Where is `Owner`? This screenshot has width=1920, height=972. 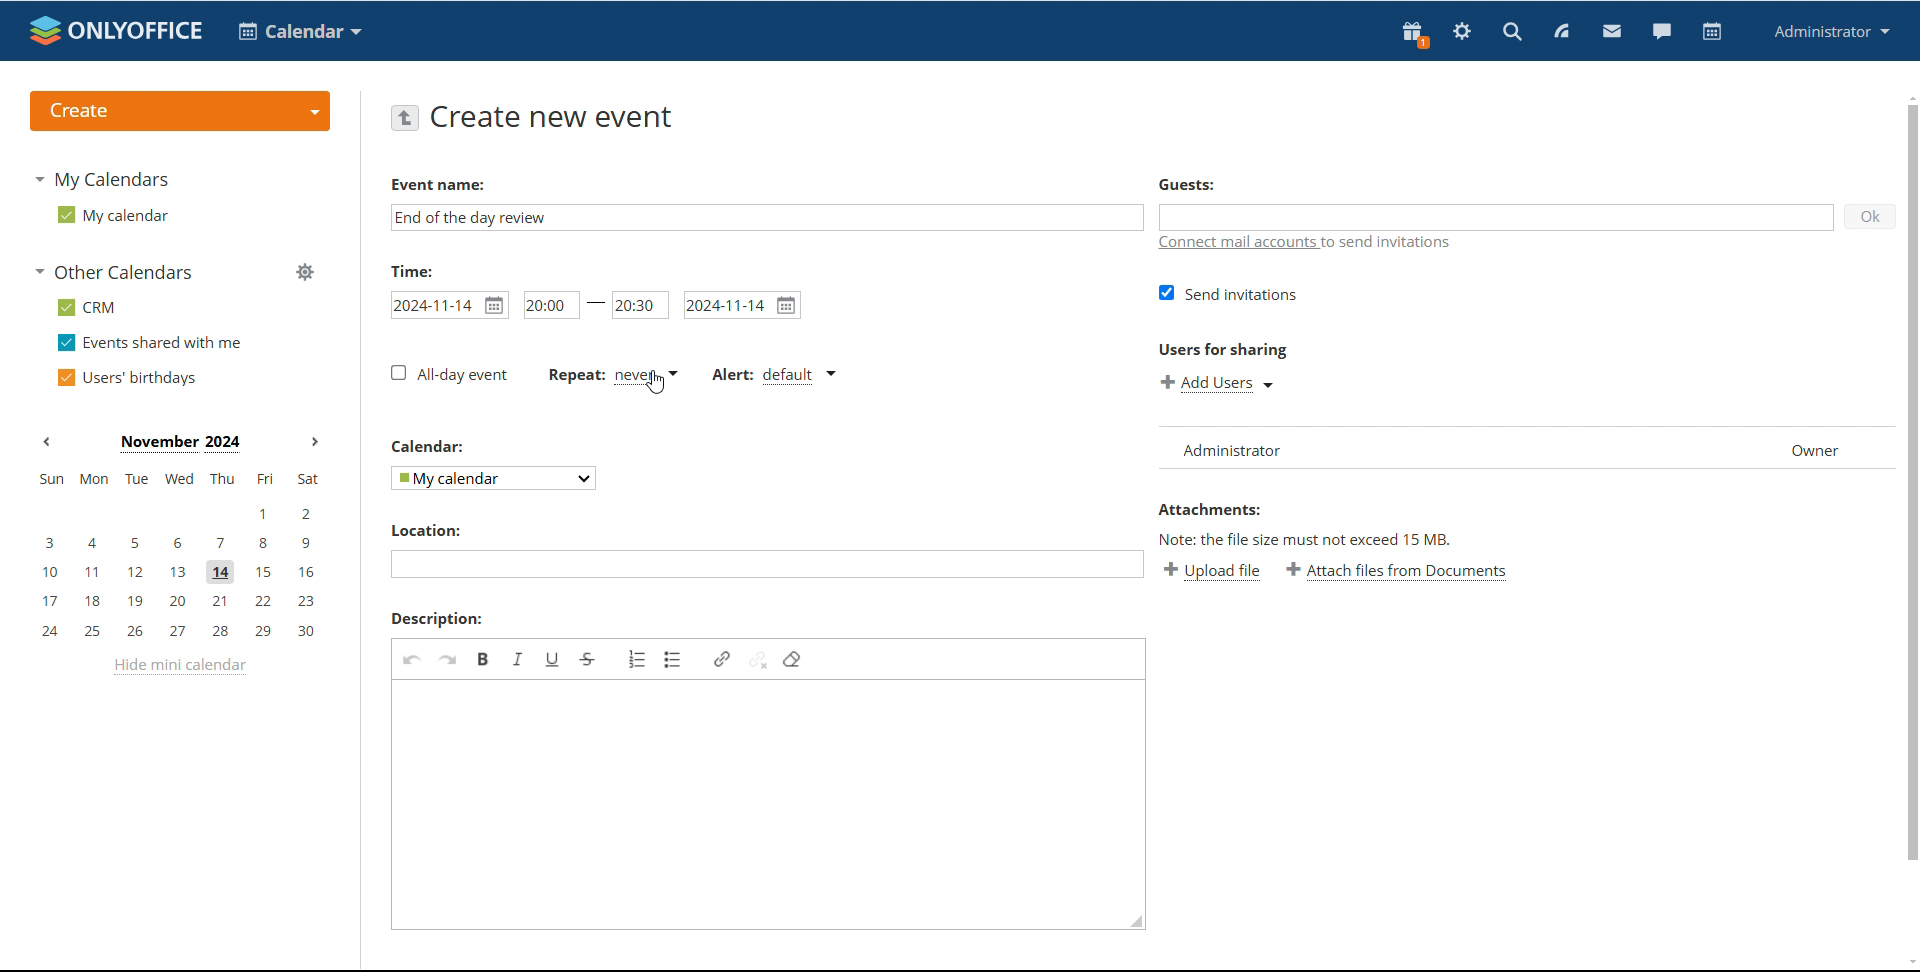 Owner is located at coordinates (1815, 449).